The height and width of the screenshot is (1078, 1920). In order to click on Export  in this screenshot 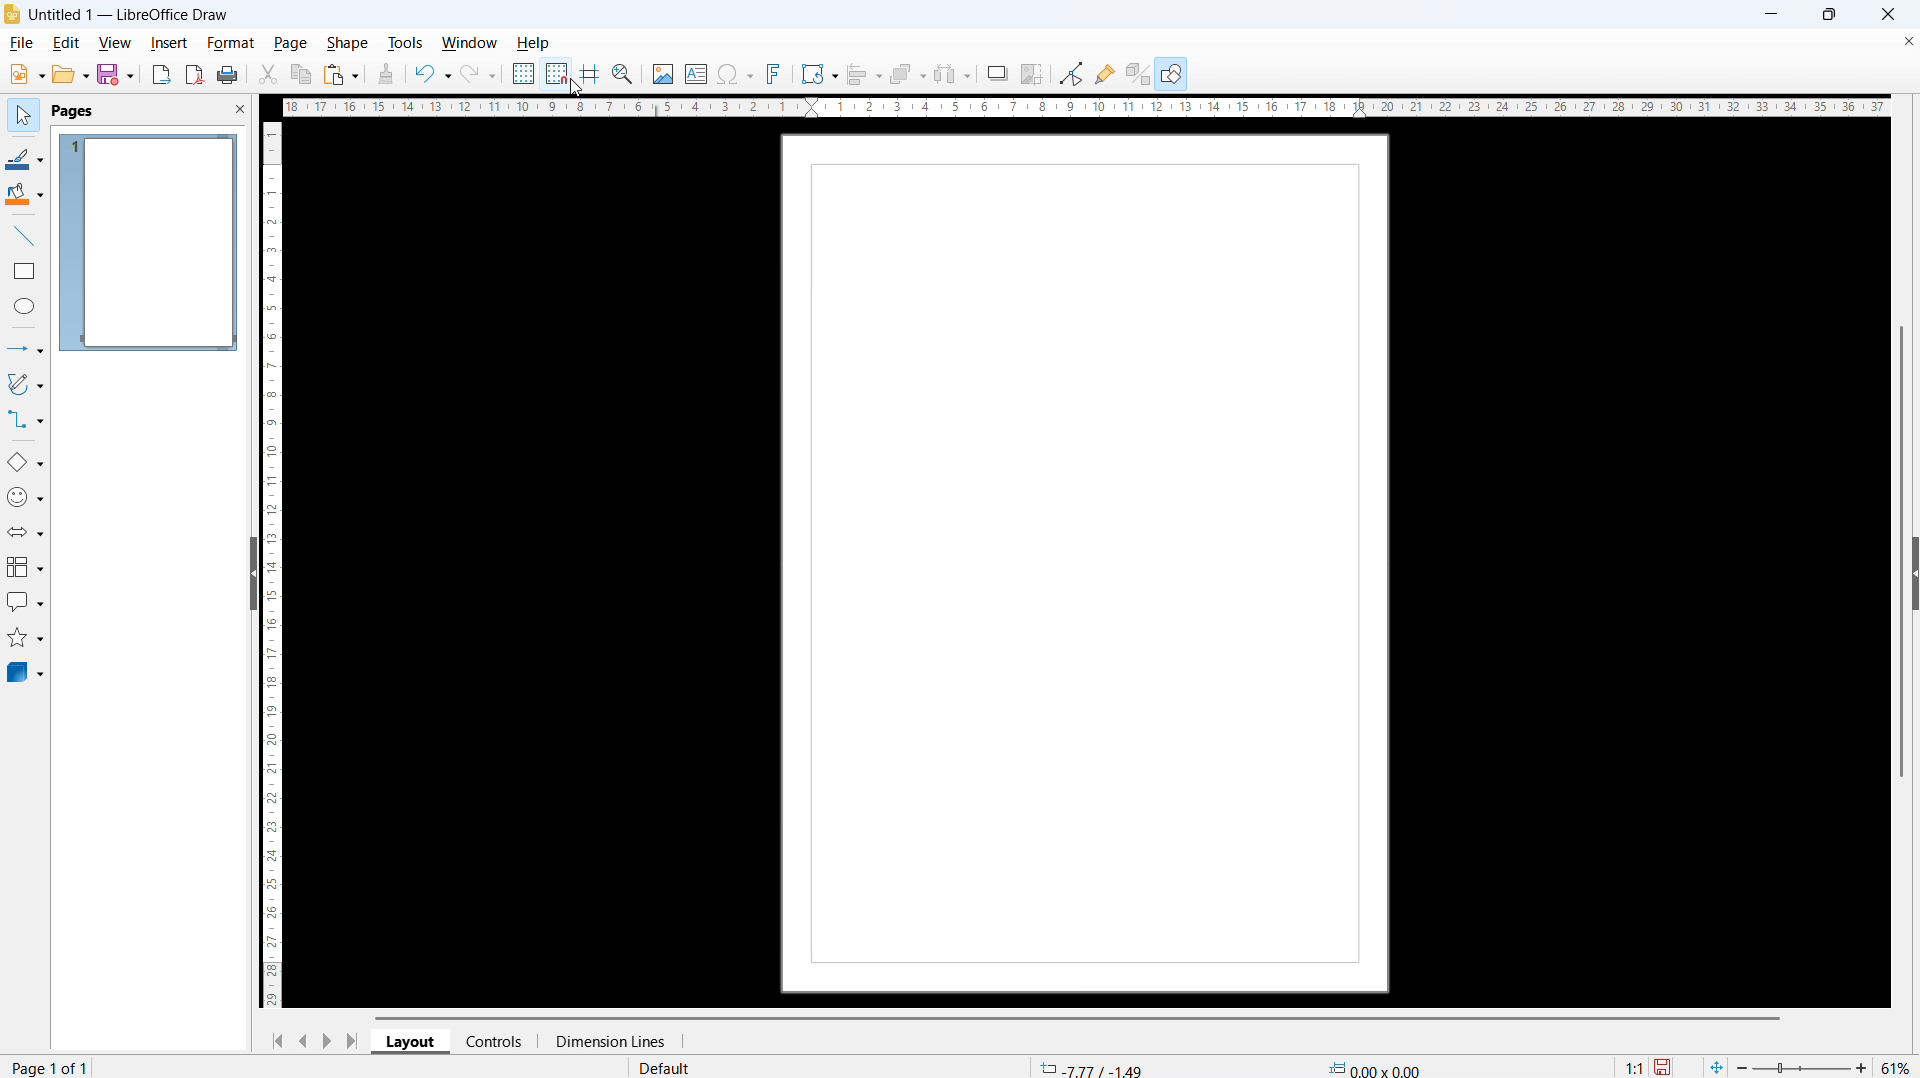, I will do `click(162, 73)`.